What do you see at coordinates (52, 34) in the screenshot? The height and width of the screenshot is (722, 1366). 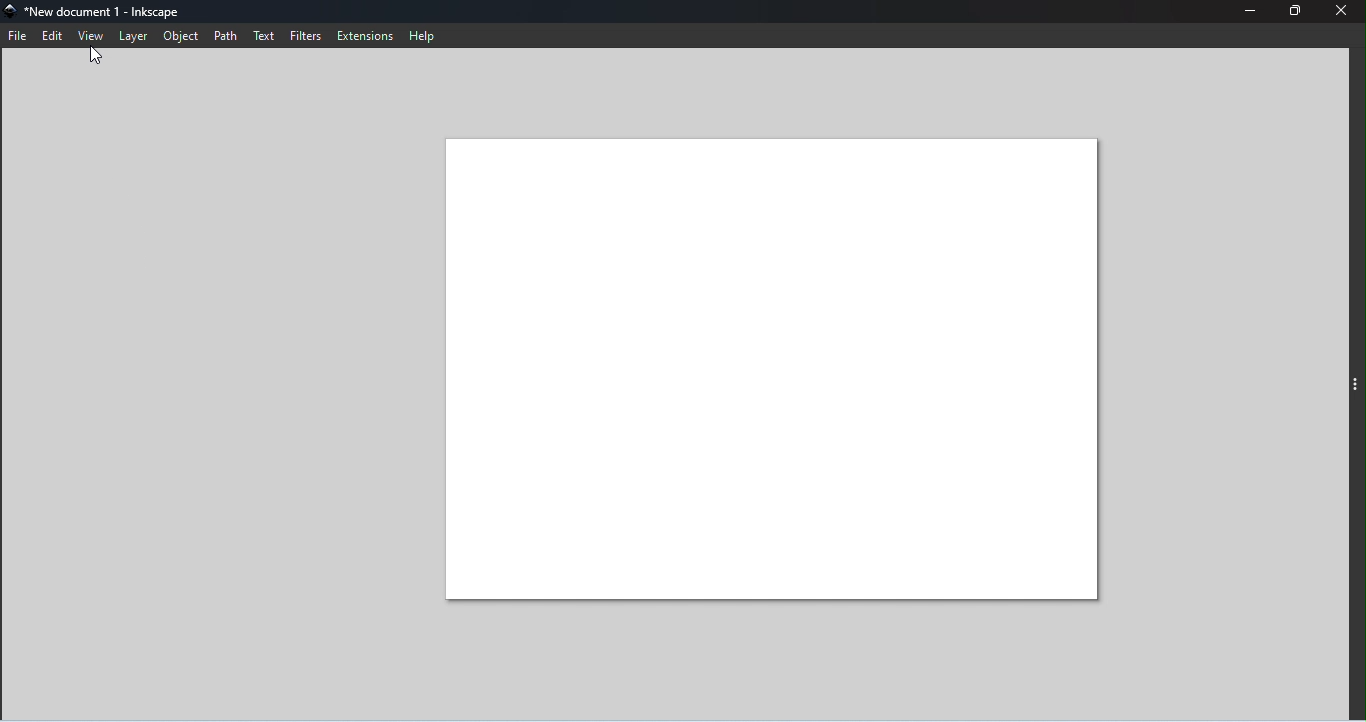 I see `Edit` at bounding box center [52, 34].